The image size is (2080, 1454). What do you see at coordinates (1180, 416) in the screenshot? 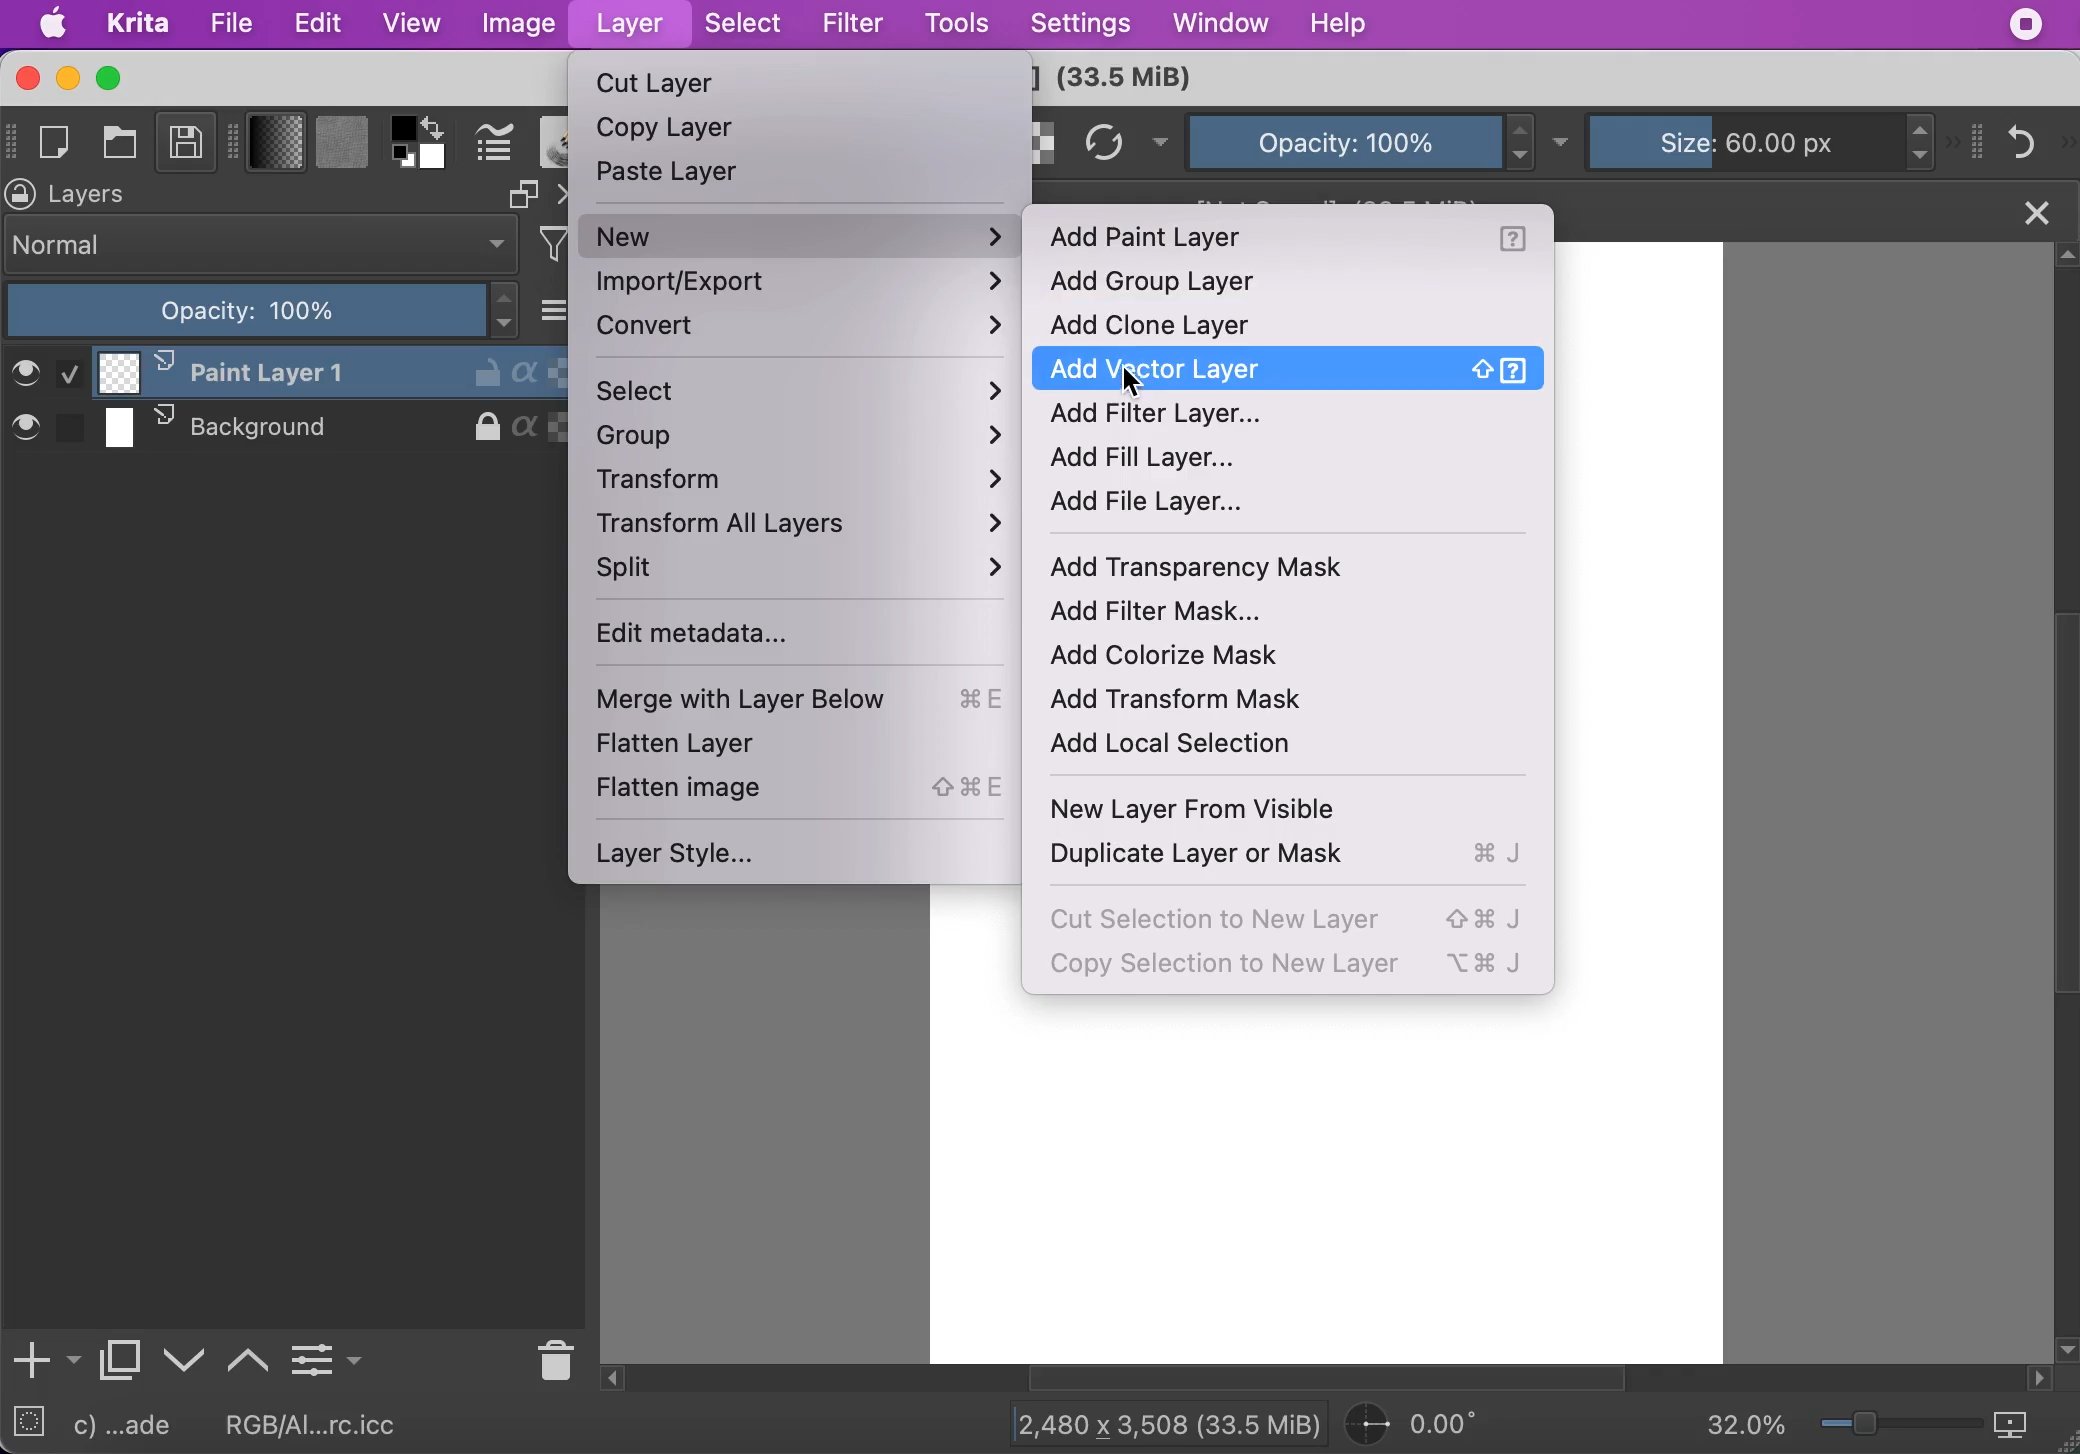
I see `add filter layer` at bounding box center [1180, 416].